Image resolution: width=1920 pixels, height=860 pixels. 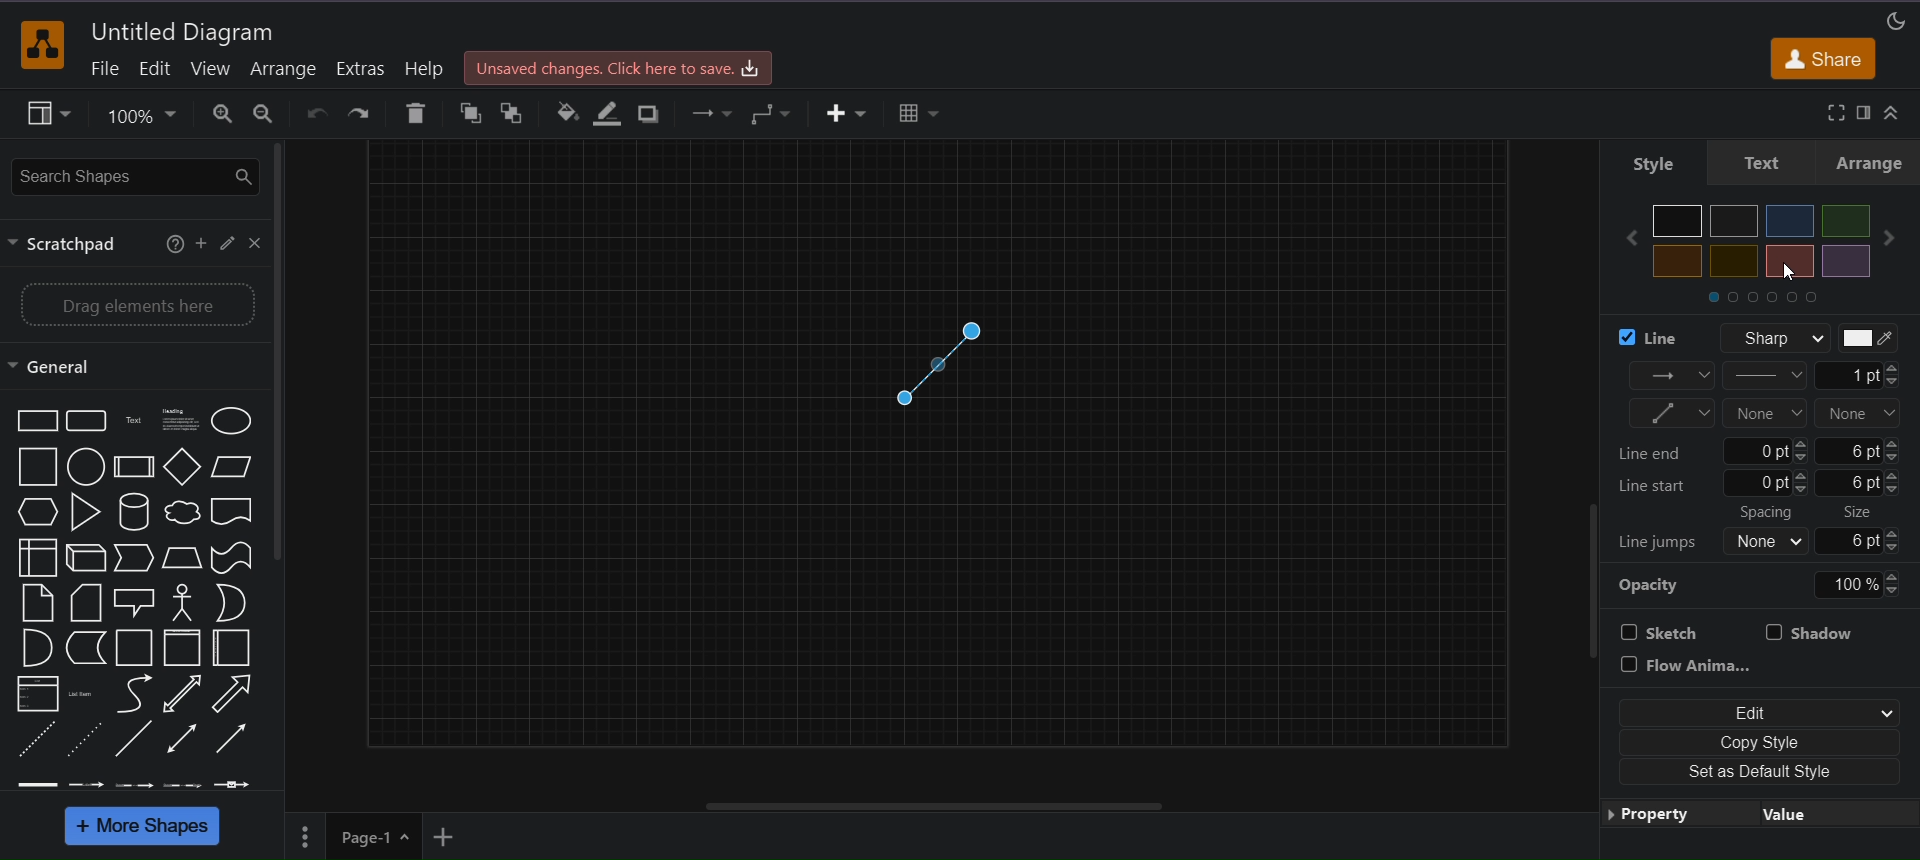 I want to click on edit, so click(x=228, y=241).